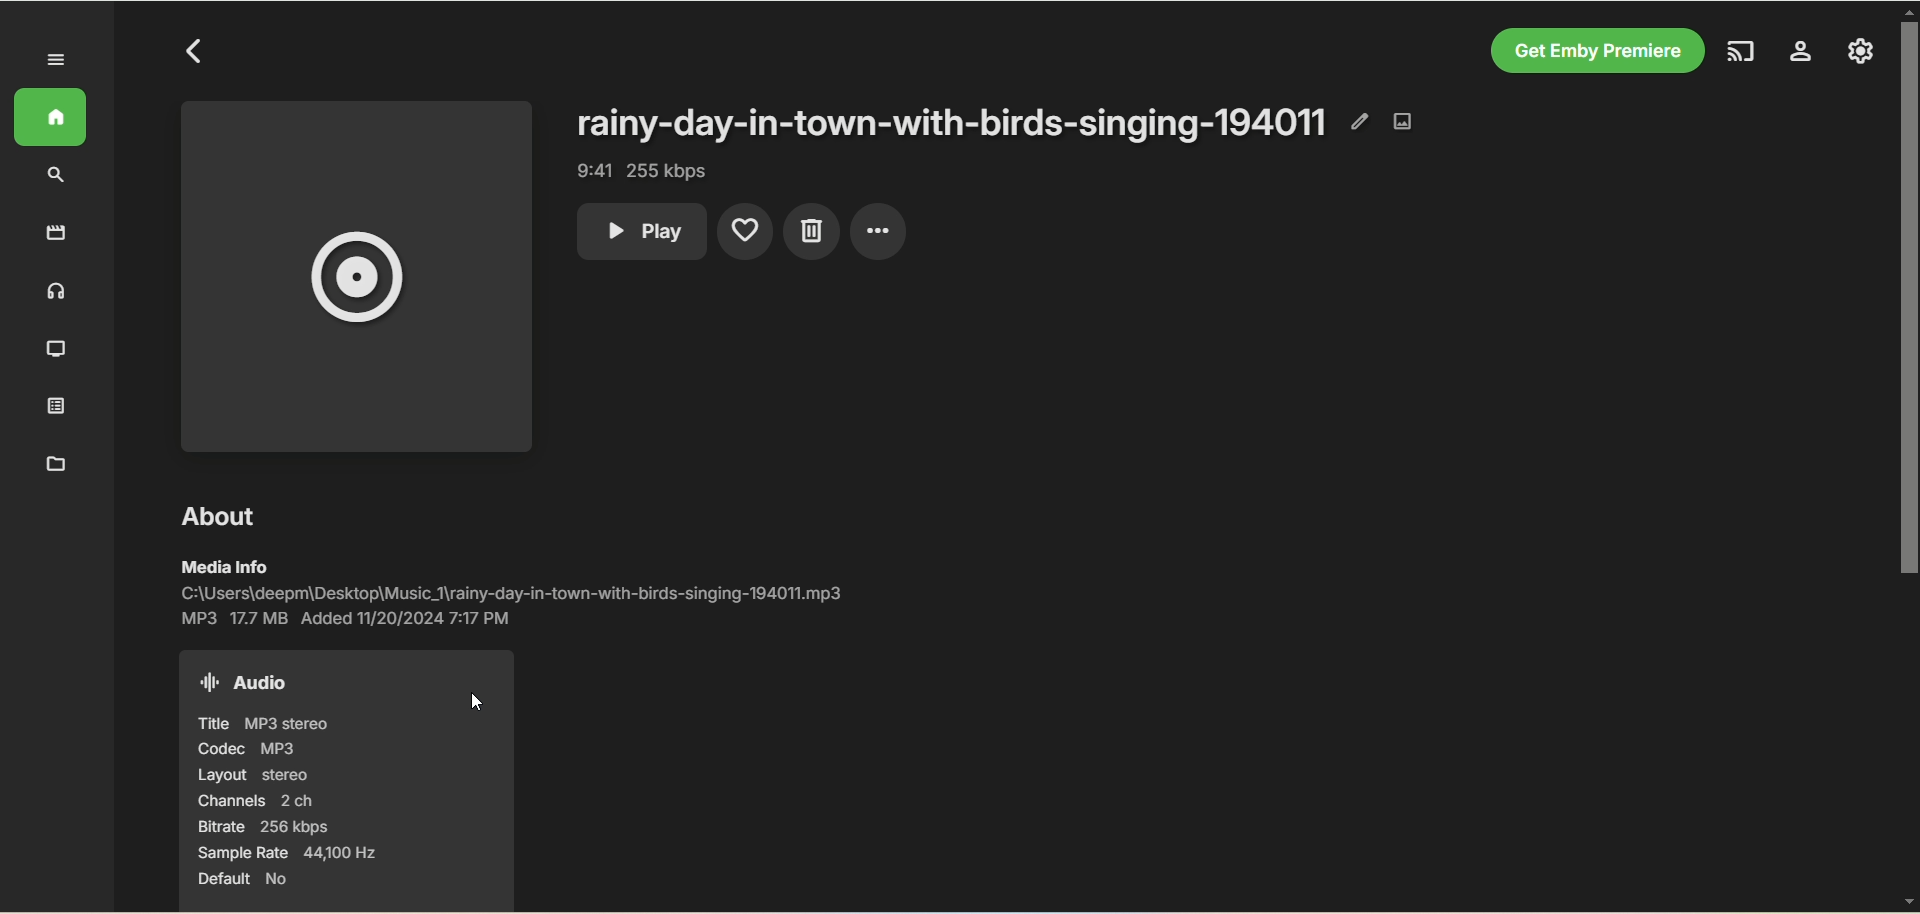  What do you see at coordinates (346, 619) in the screenshot?
I see `MP3 17.7 MB Added 11/20/2024 7:17 PM` at bounding box center [346, 619].